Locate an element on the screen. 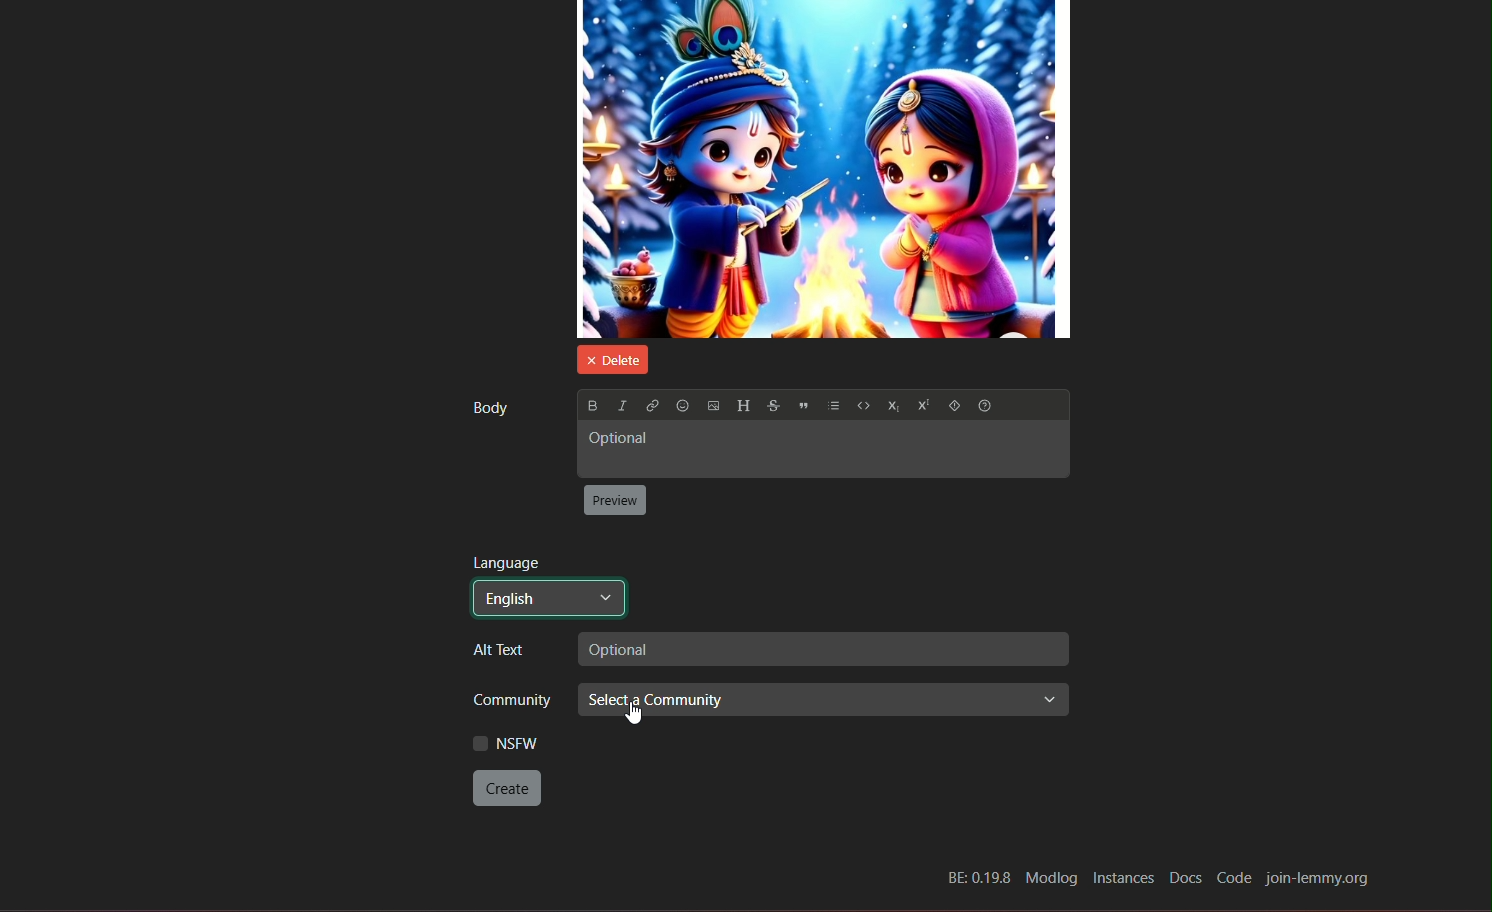   is located at coordinates (862, 408).